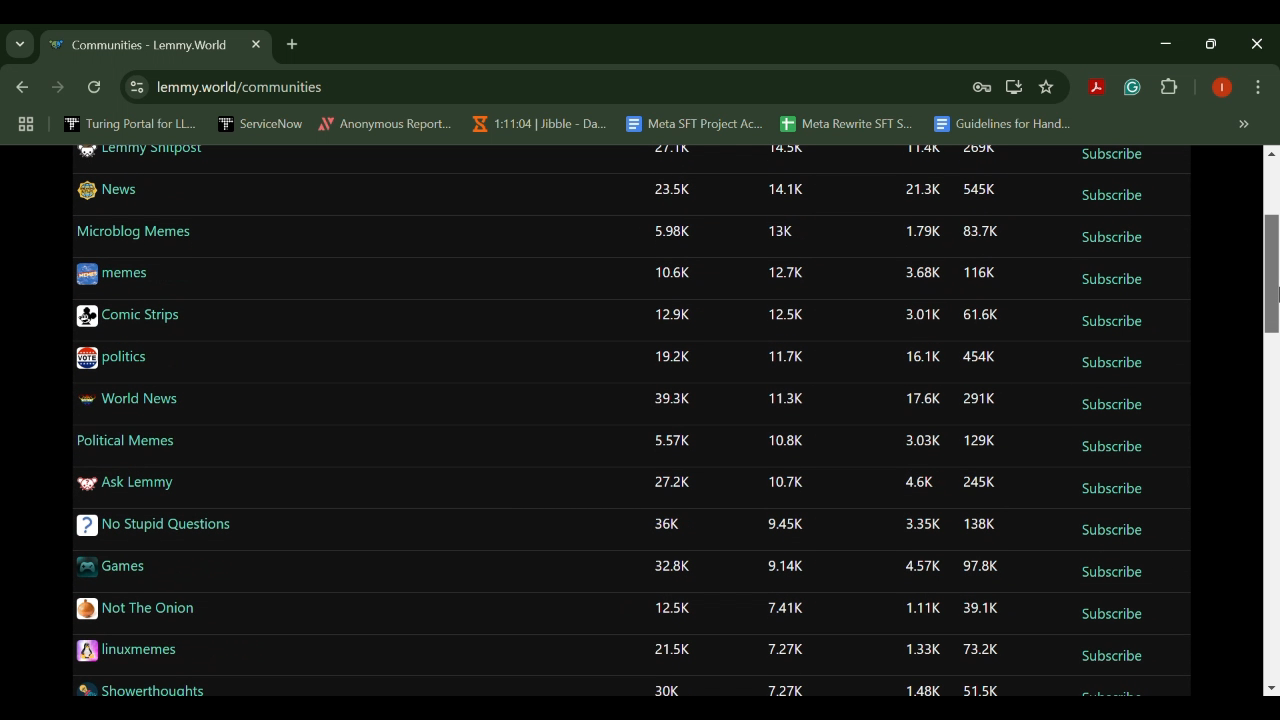 Image resolution: width=1280 pixels, height=720 pixels. What do you see at coordinates (982, 399) in the screenshot?
I see `291K` at bounding box center [982, 399].